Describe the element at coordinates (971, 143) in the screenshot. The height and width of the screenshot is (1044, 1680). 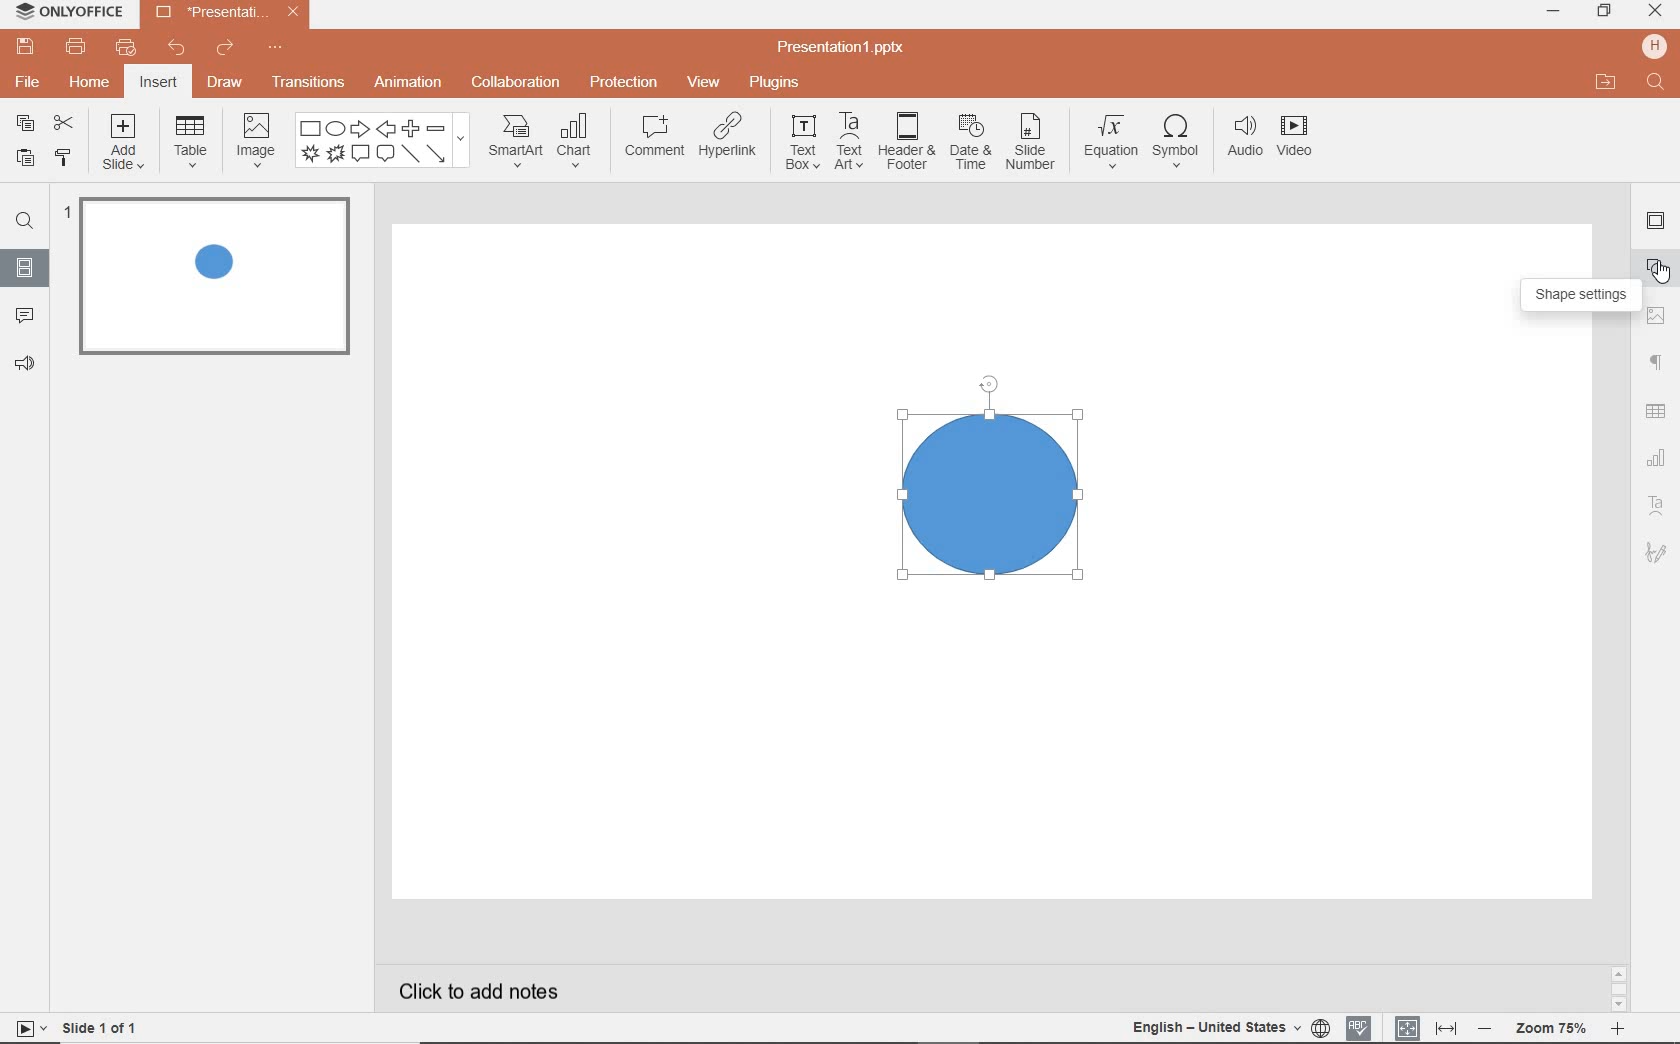
I see `date & time` at that location.